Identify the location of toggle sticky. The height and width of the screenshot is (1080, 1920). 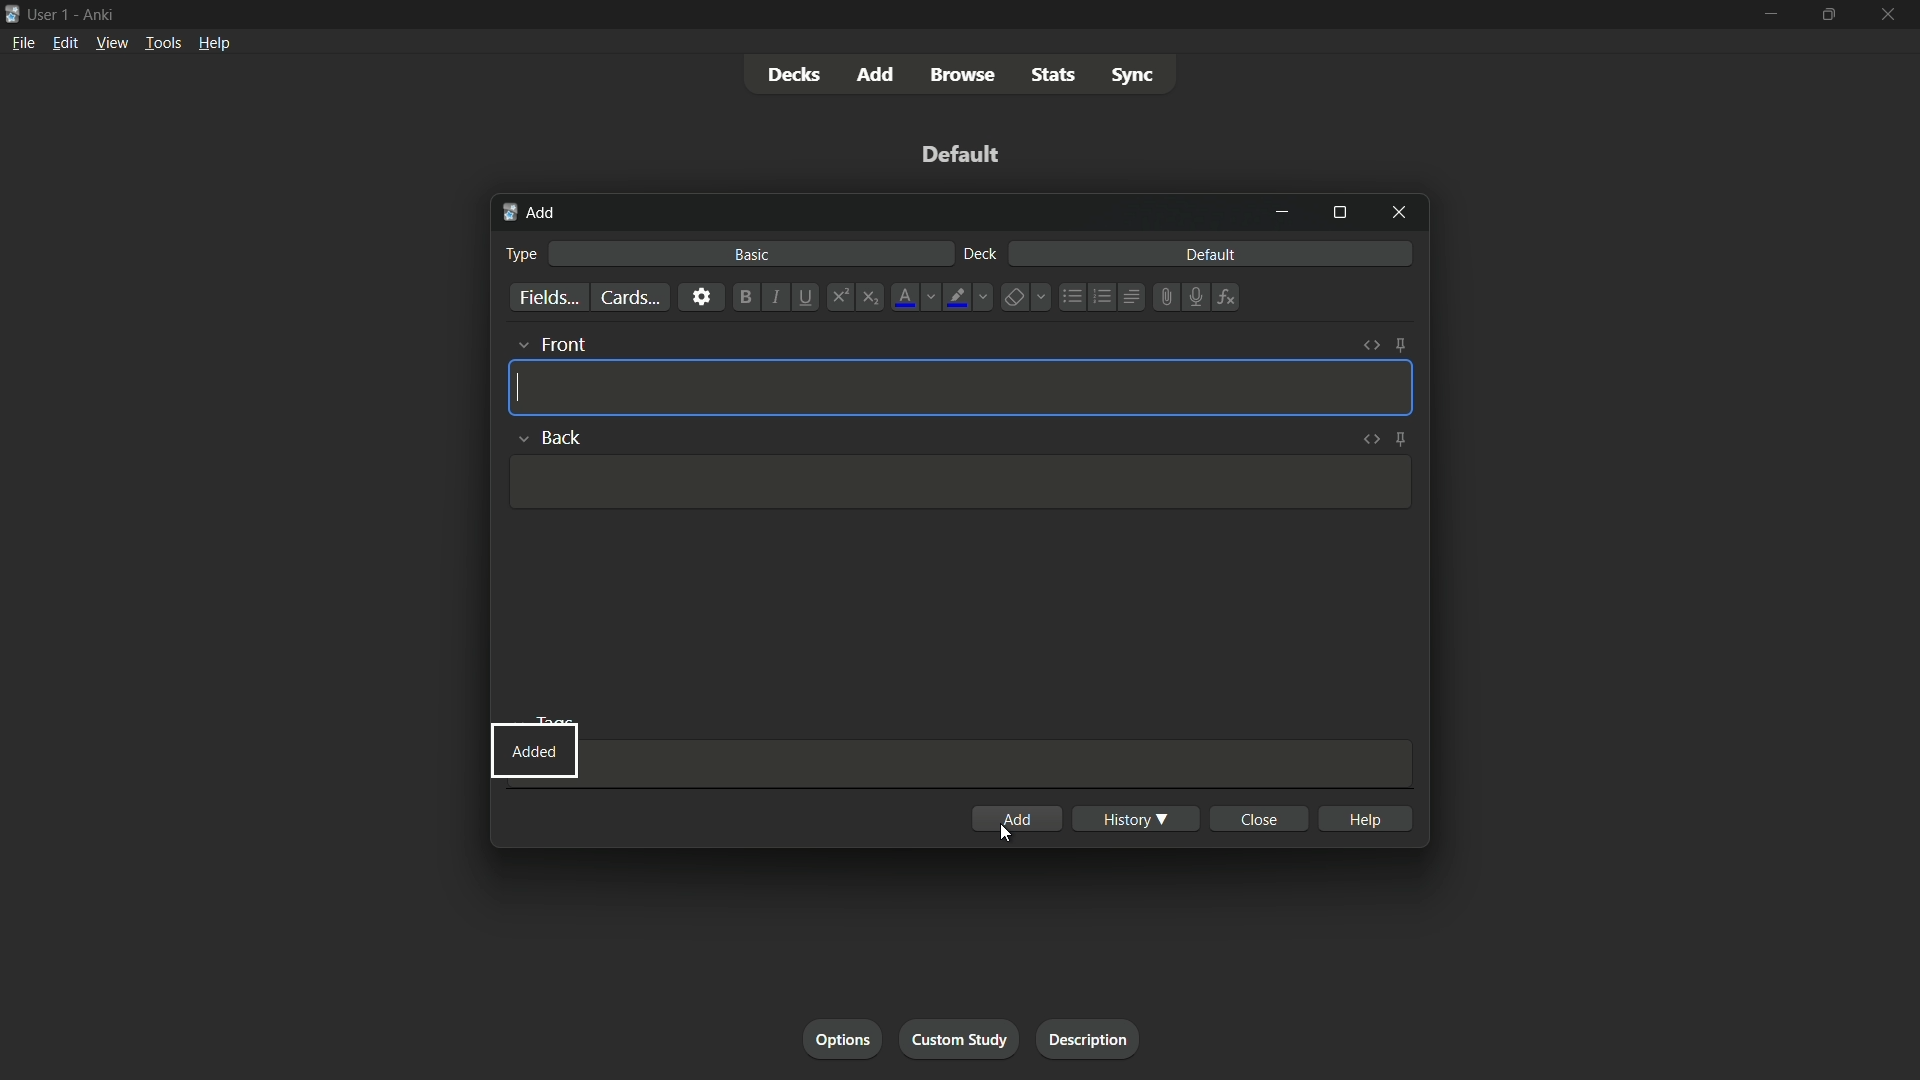
(1400, 346).